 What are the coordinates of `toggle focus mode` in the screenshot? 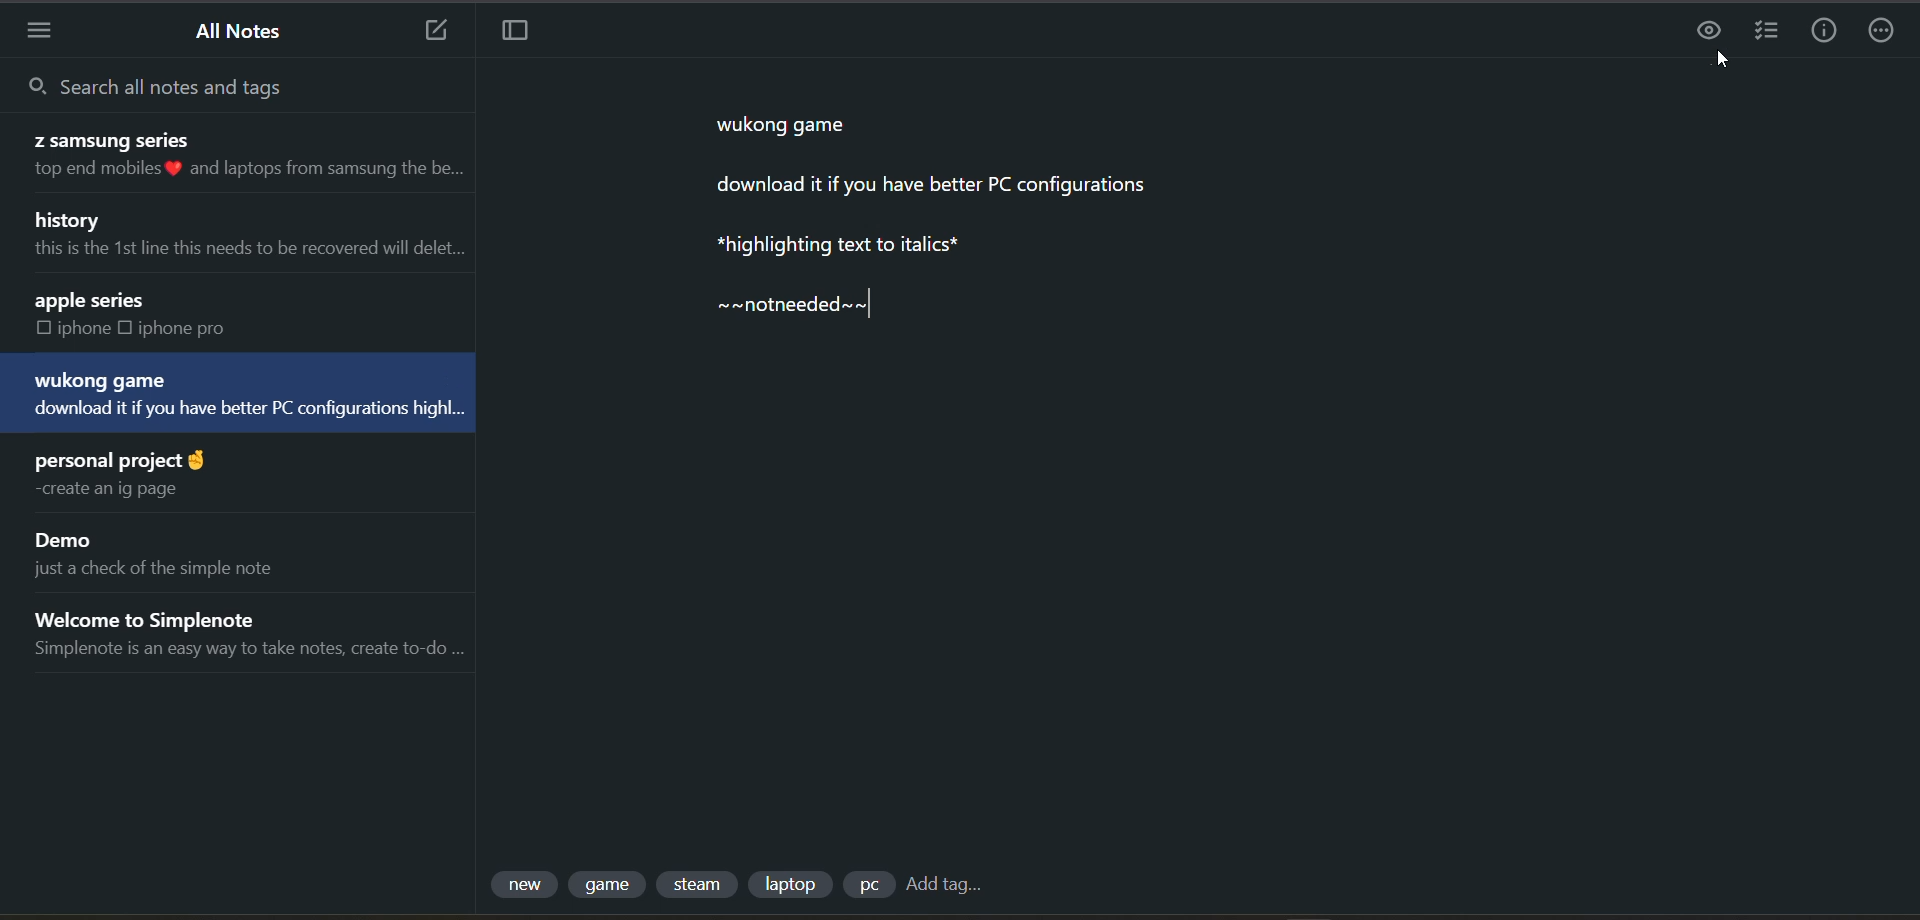 It's located at (519, 35).